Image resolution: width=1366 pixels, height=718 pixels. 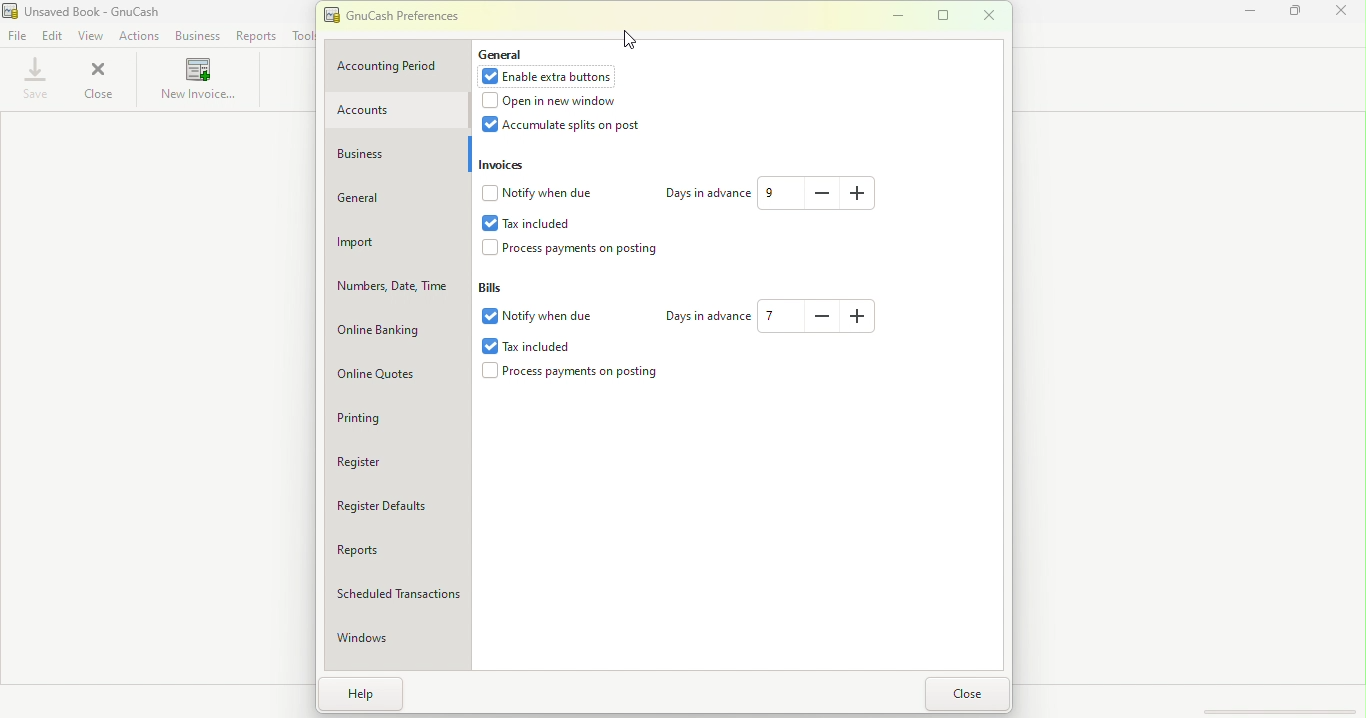 I want to click on New invoice, so click(x=202, y=81).